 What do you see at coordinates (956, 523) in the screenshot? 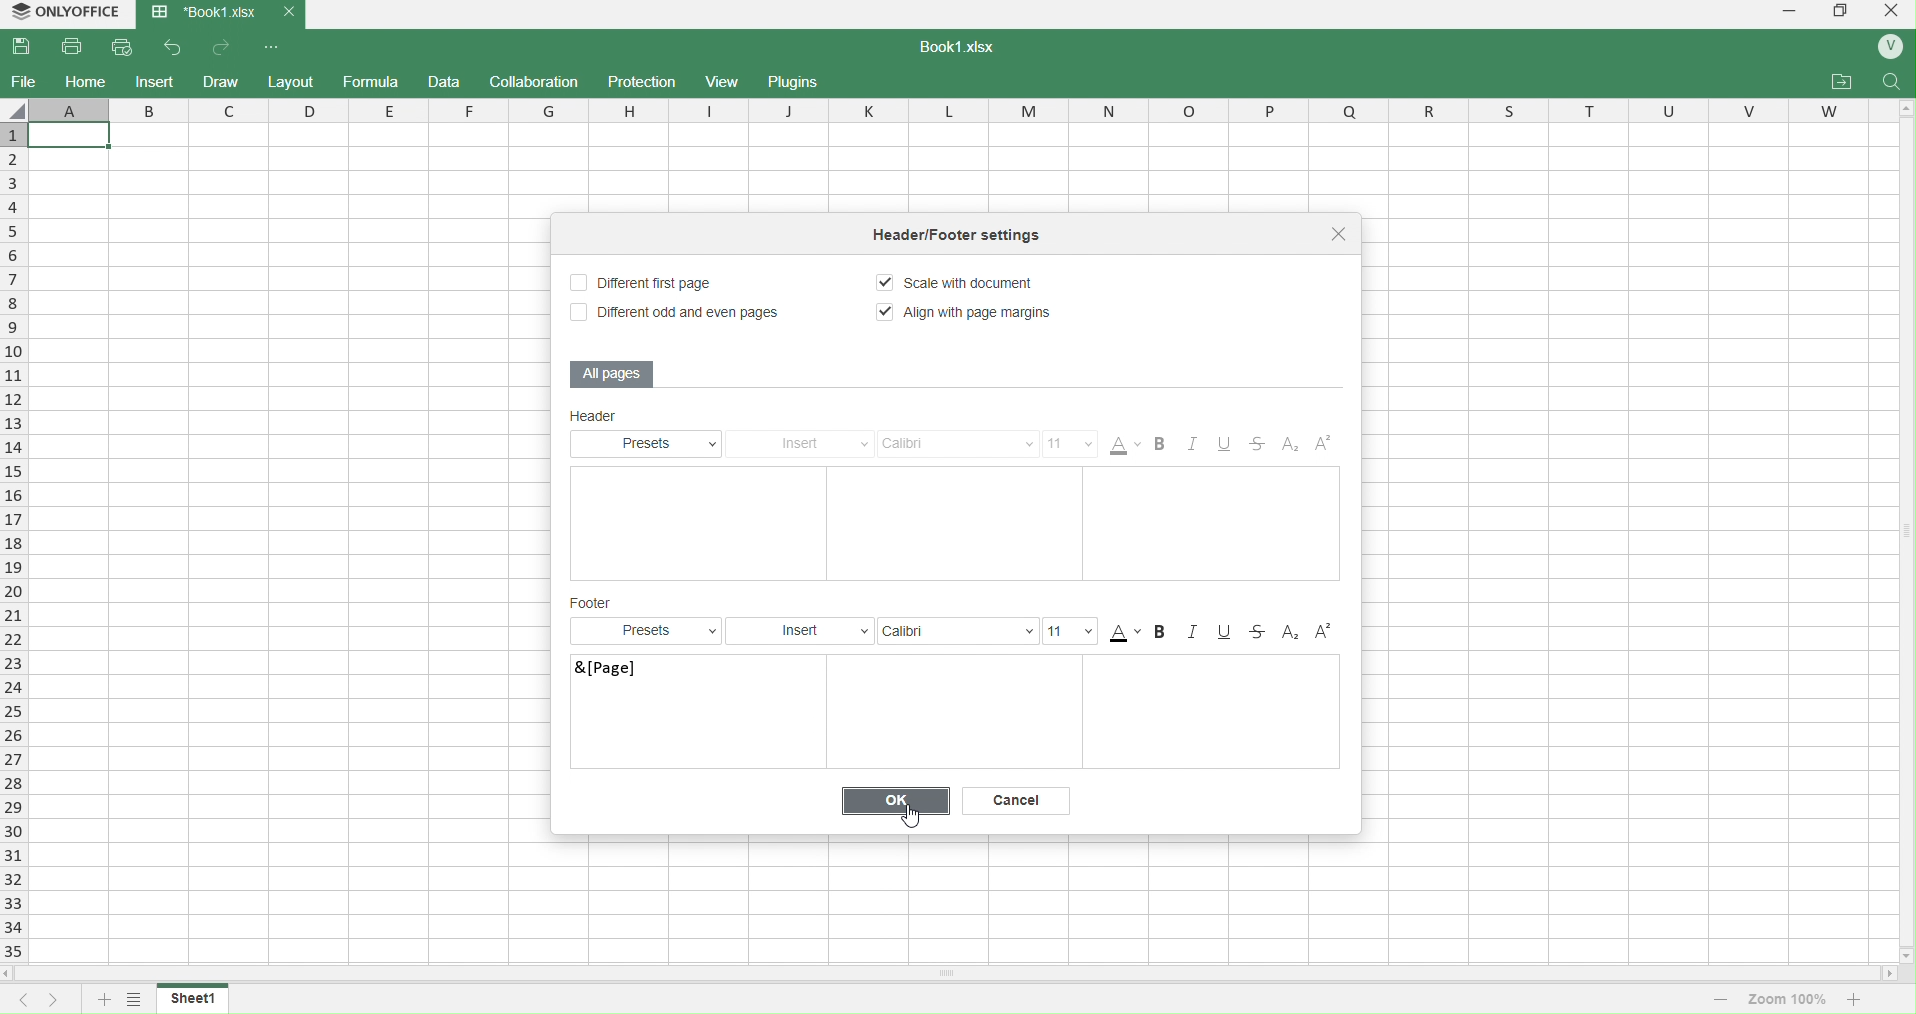
I see `Text Boxes` at bounding box center [956, 523].